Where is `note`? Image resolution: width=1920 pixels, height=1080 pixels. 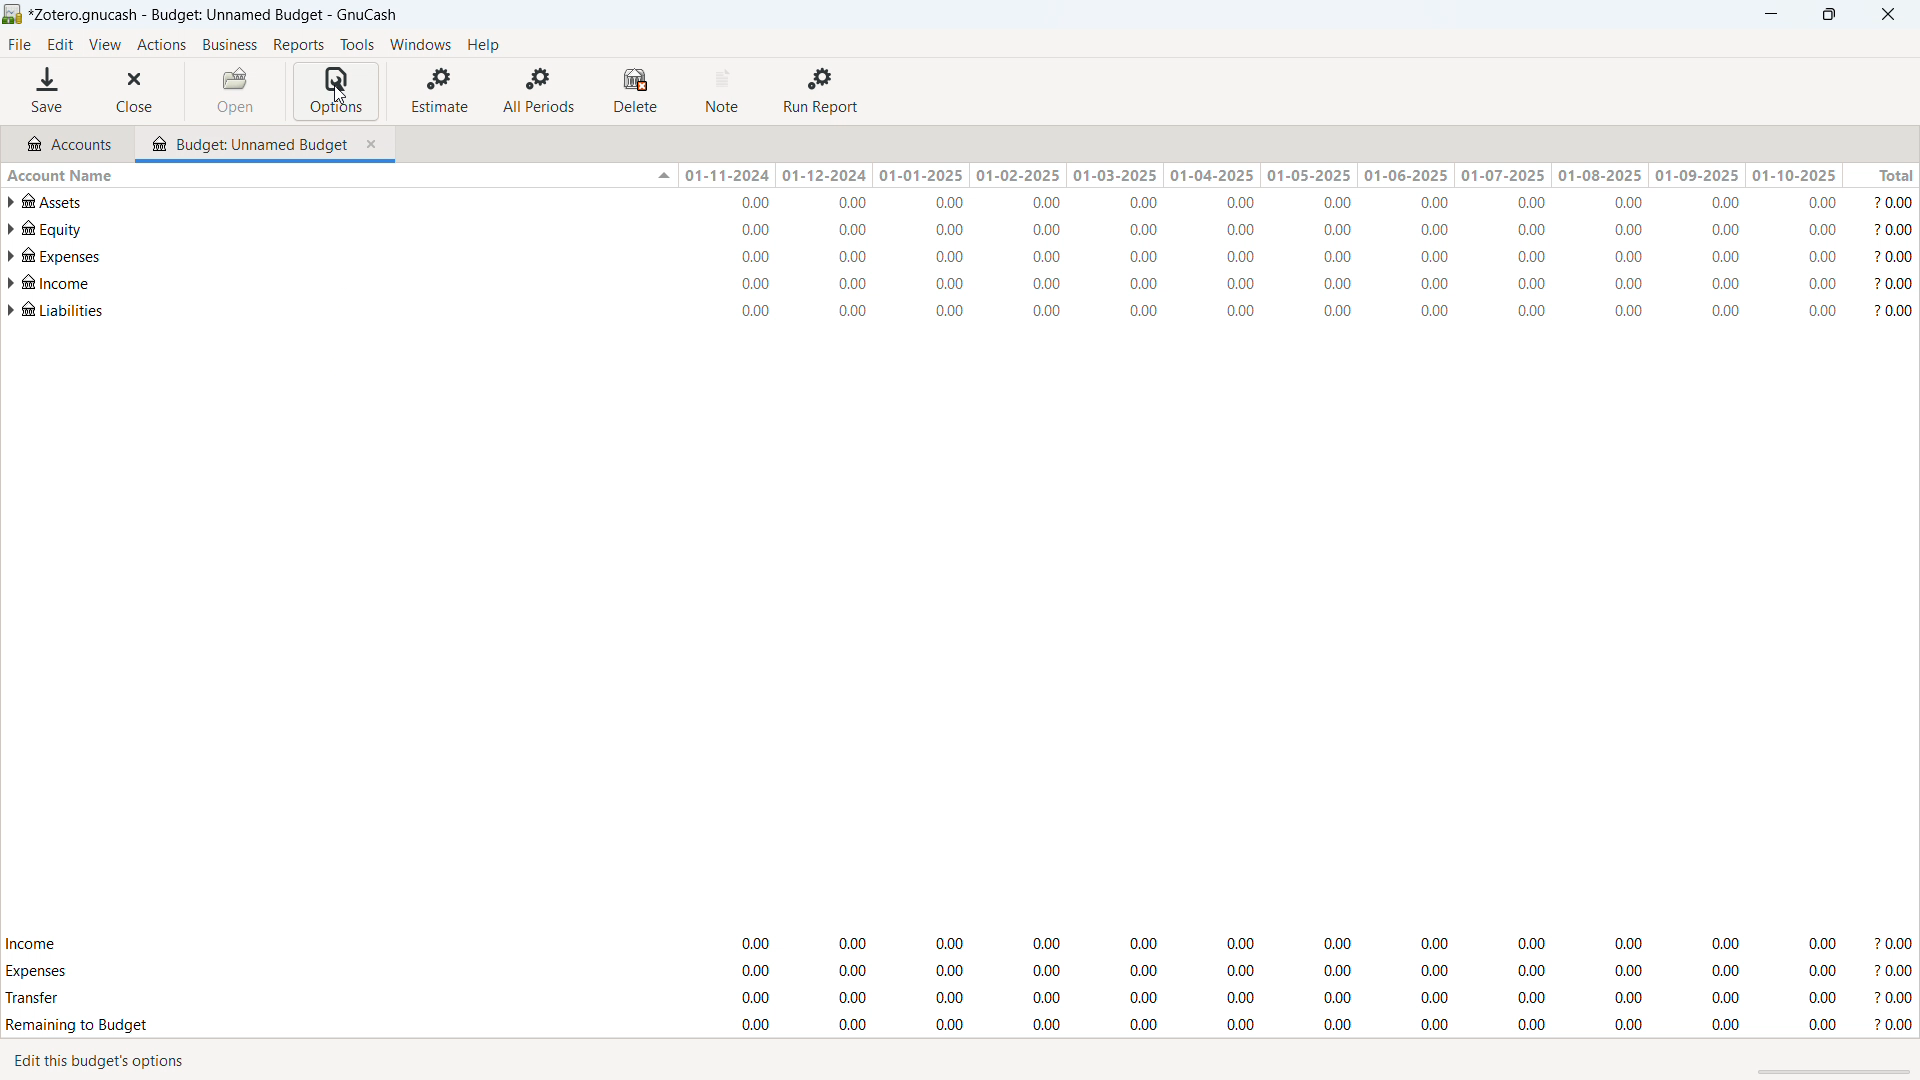 note is located at coordinates (725, 91).